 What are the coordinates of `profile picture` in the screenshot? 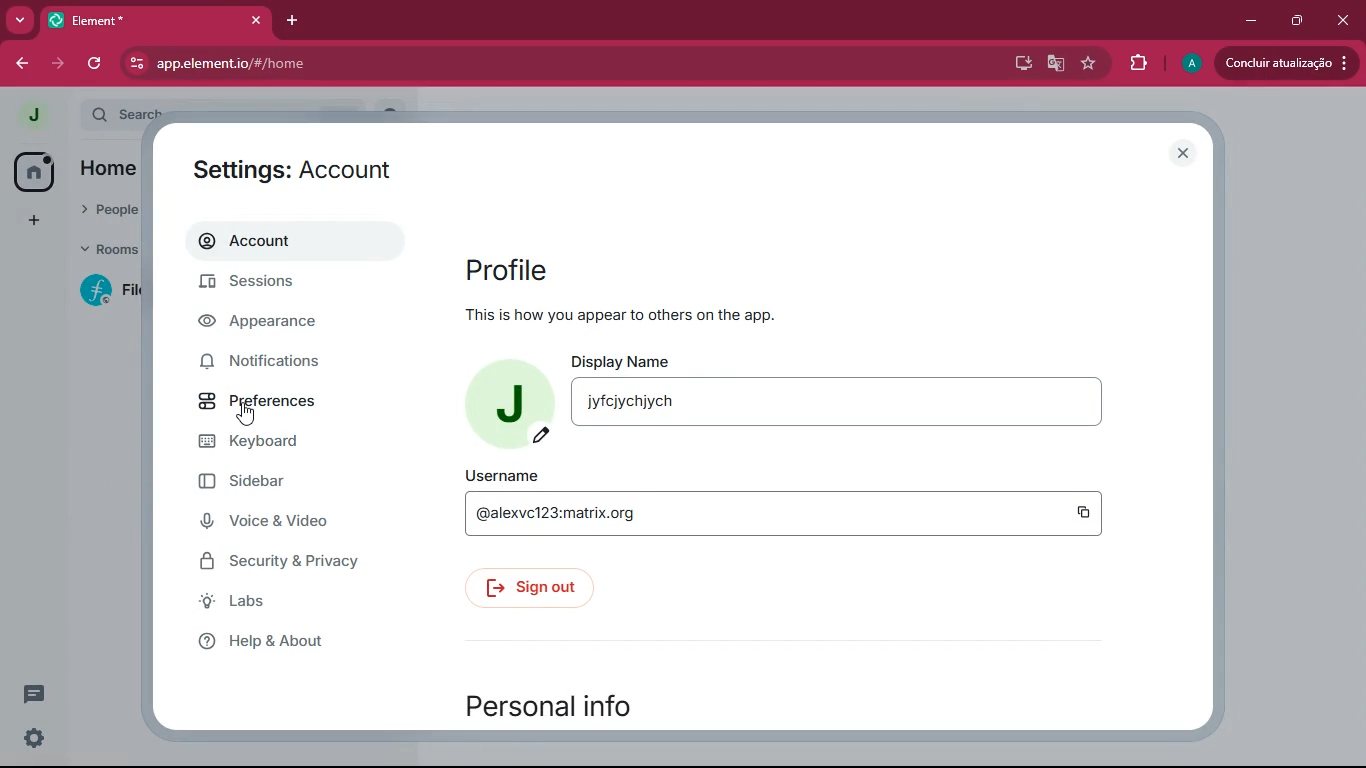 It's located at (507, 402).